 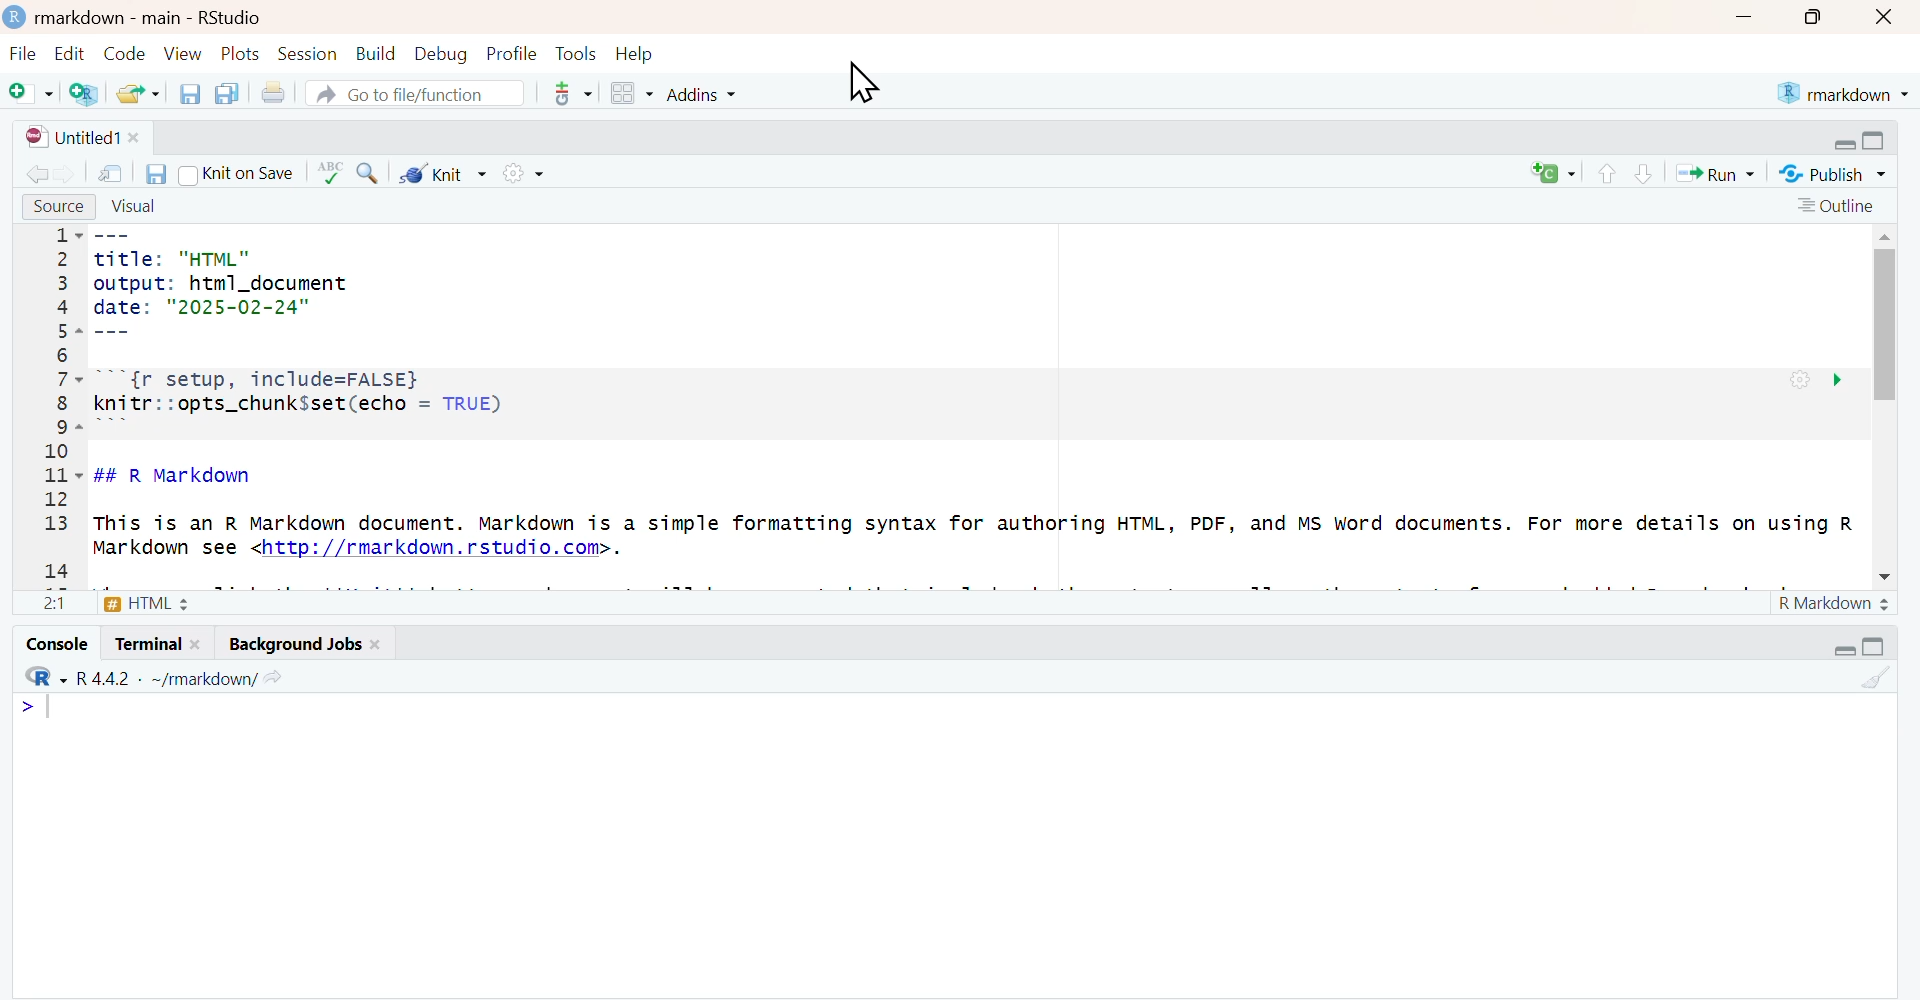 I want to click on Knit, so click(x=443, y=172).